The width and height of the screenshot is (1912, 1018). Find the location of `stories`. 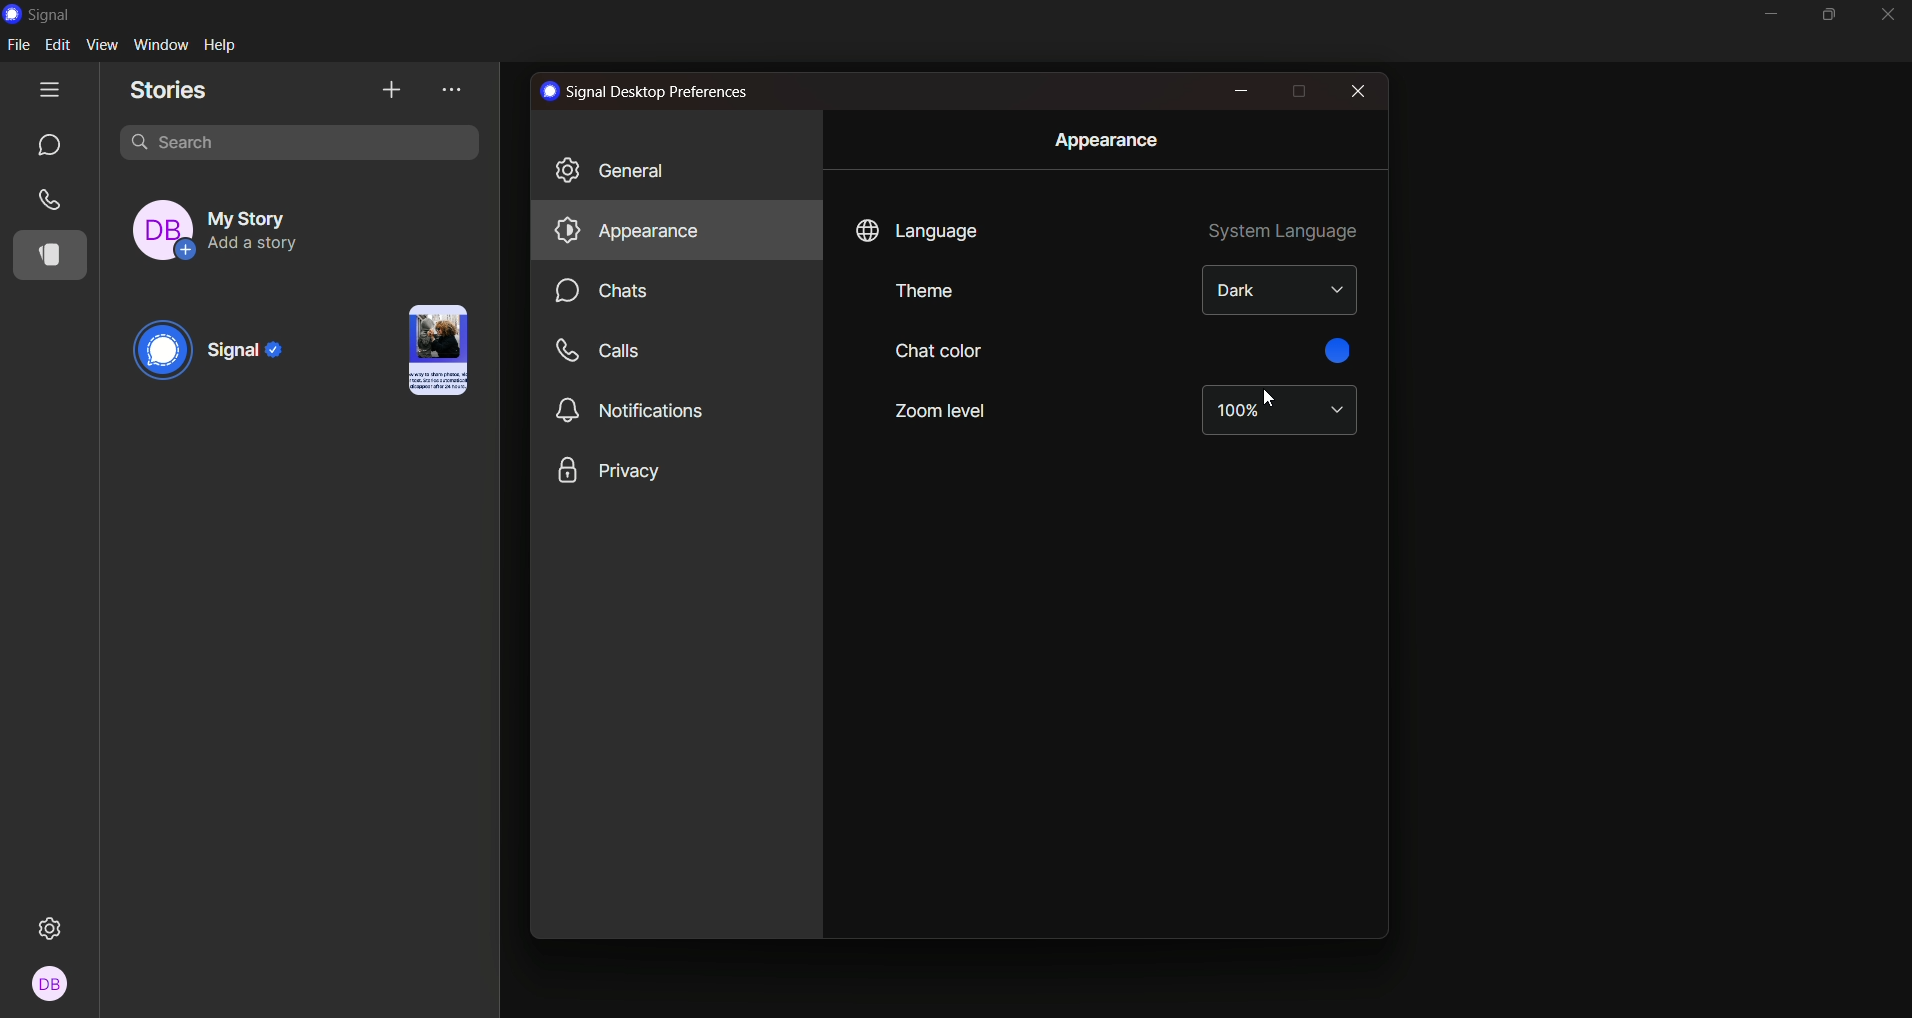

stories is located at coordinates (172, 91).